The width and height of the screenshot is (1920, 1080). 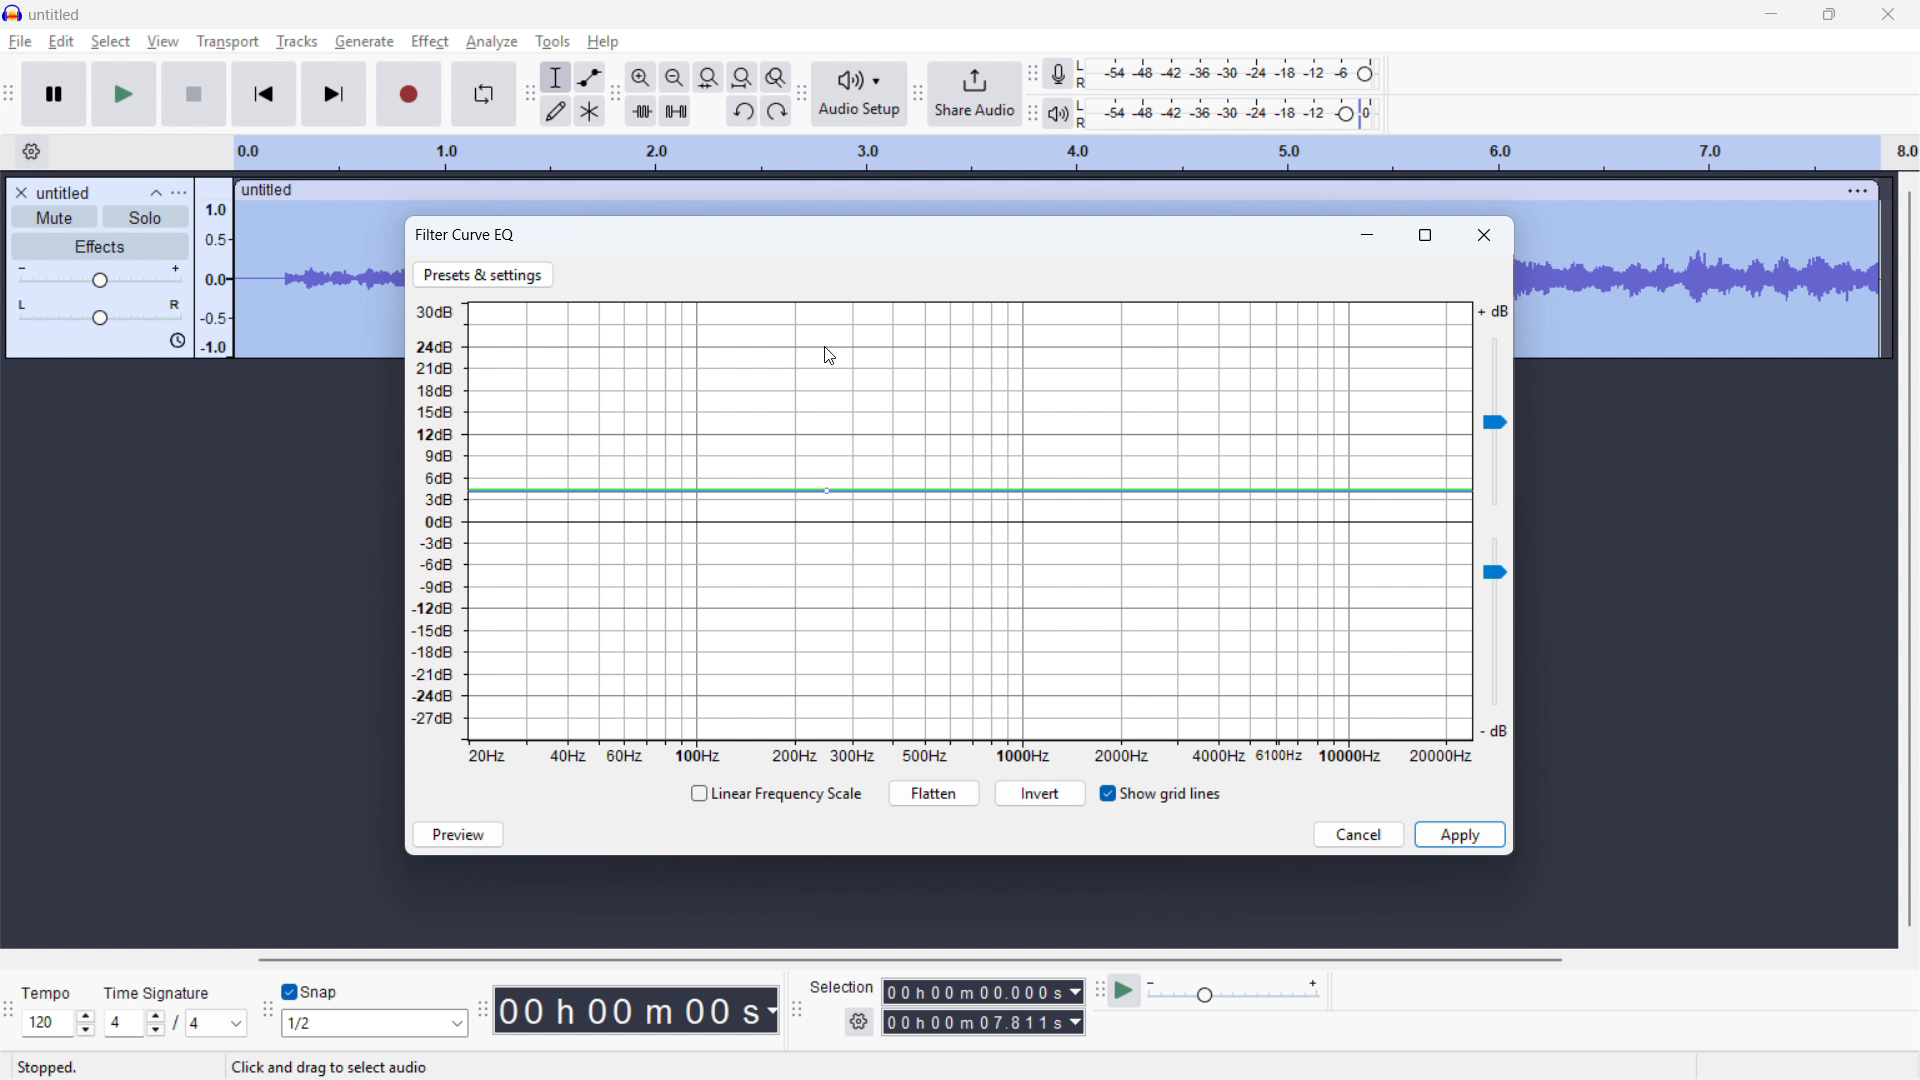 What do you see at coordinates (20, 192) in the screenshot?
I see `remove track` at bounding box center [20, 192].